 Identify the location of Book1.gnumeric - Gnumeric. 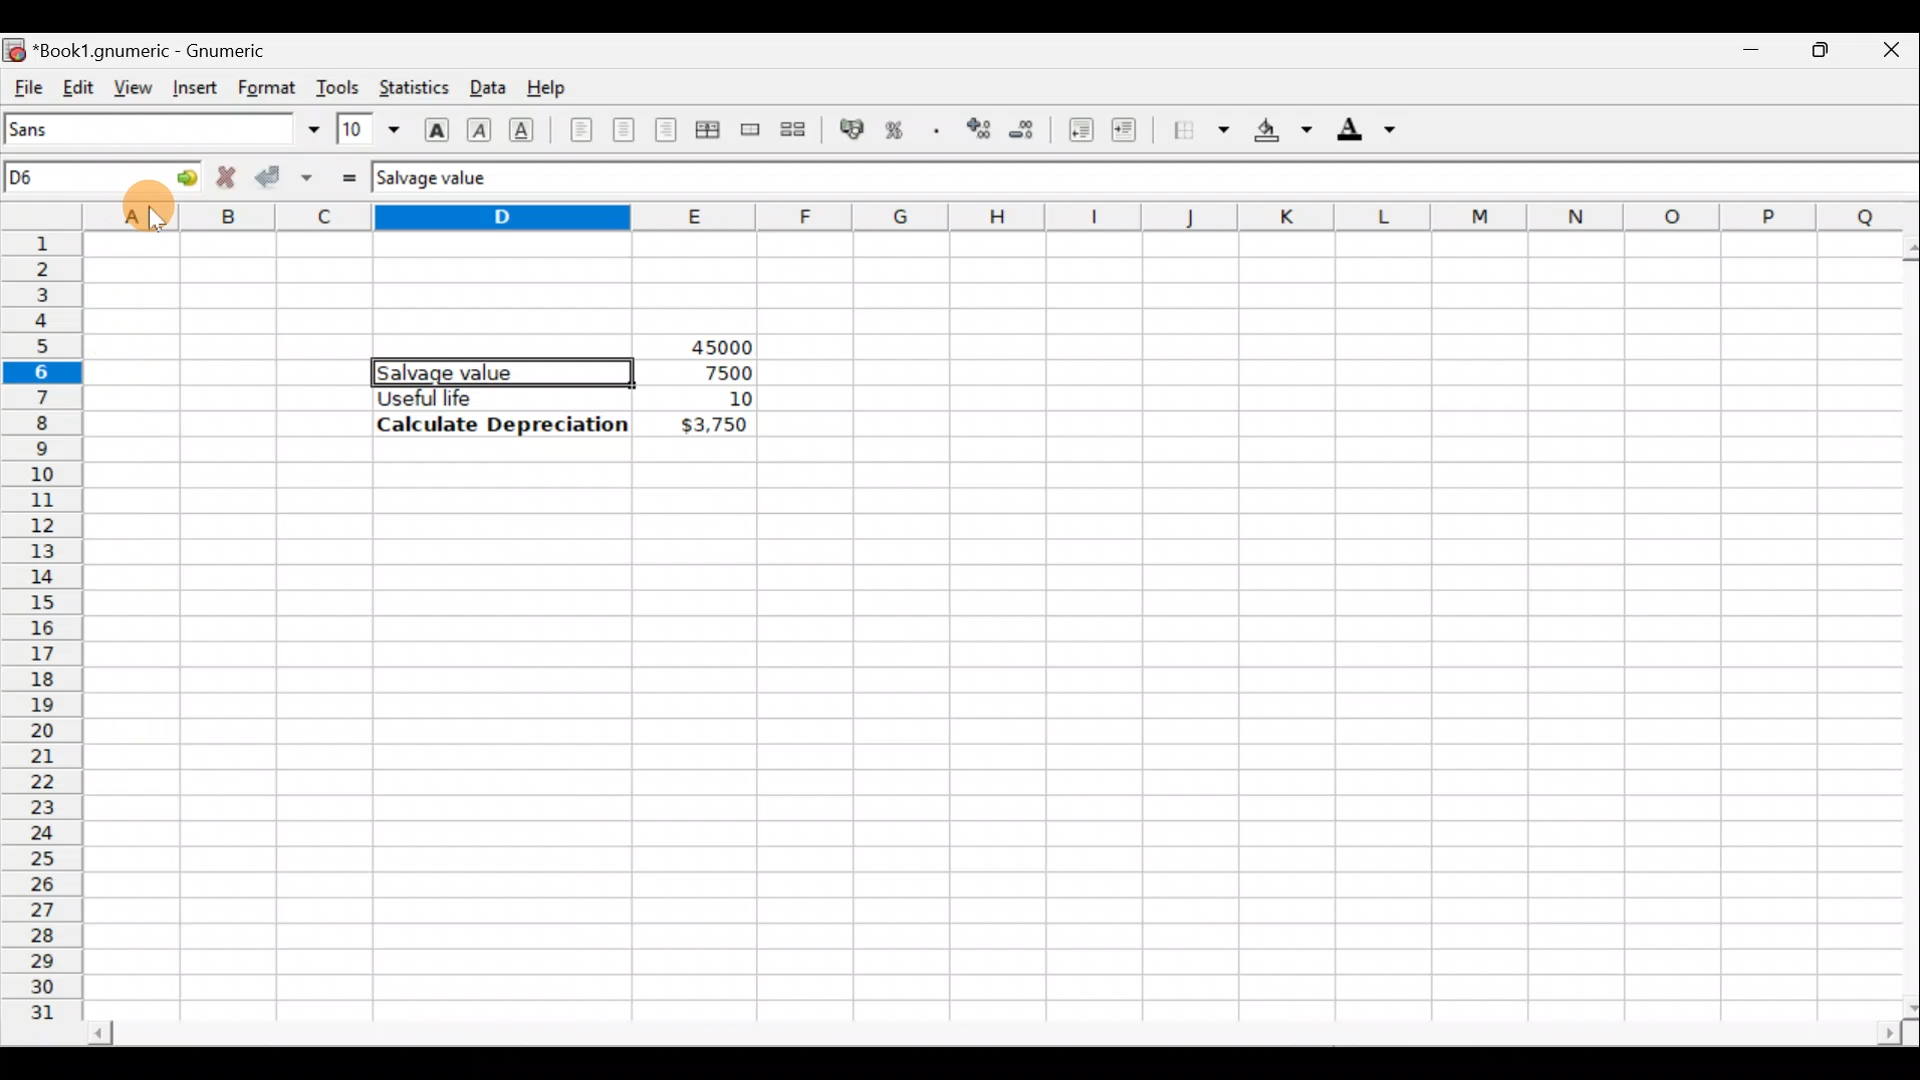
(161, 49).